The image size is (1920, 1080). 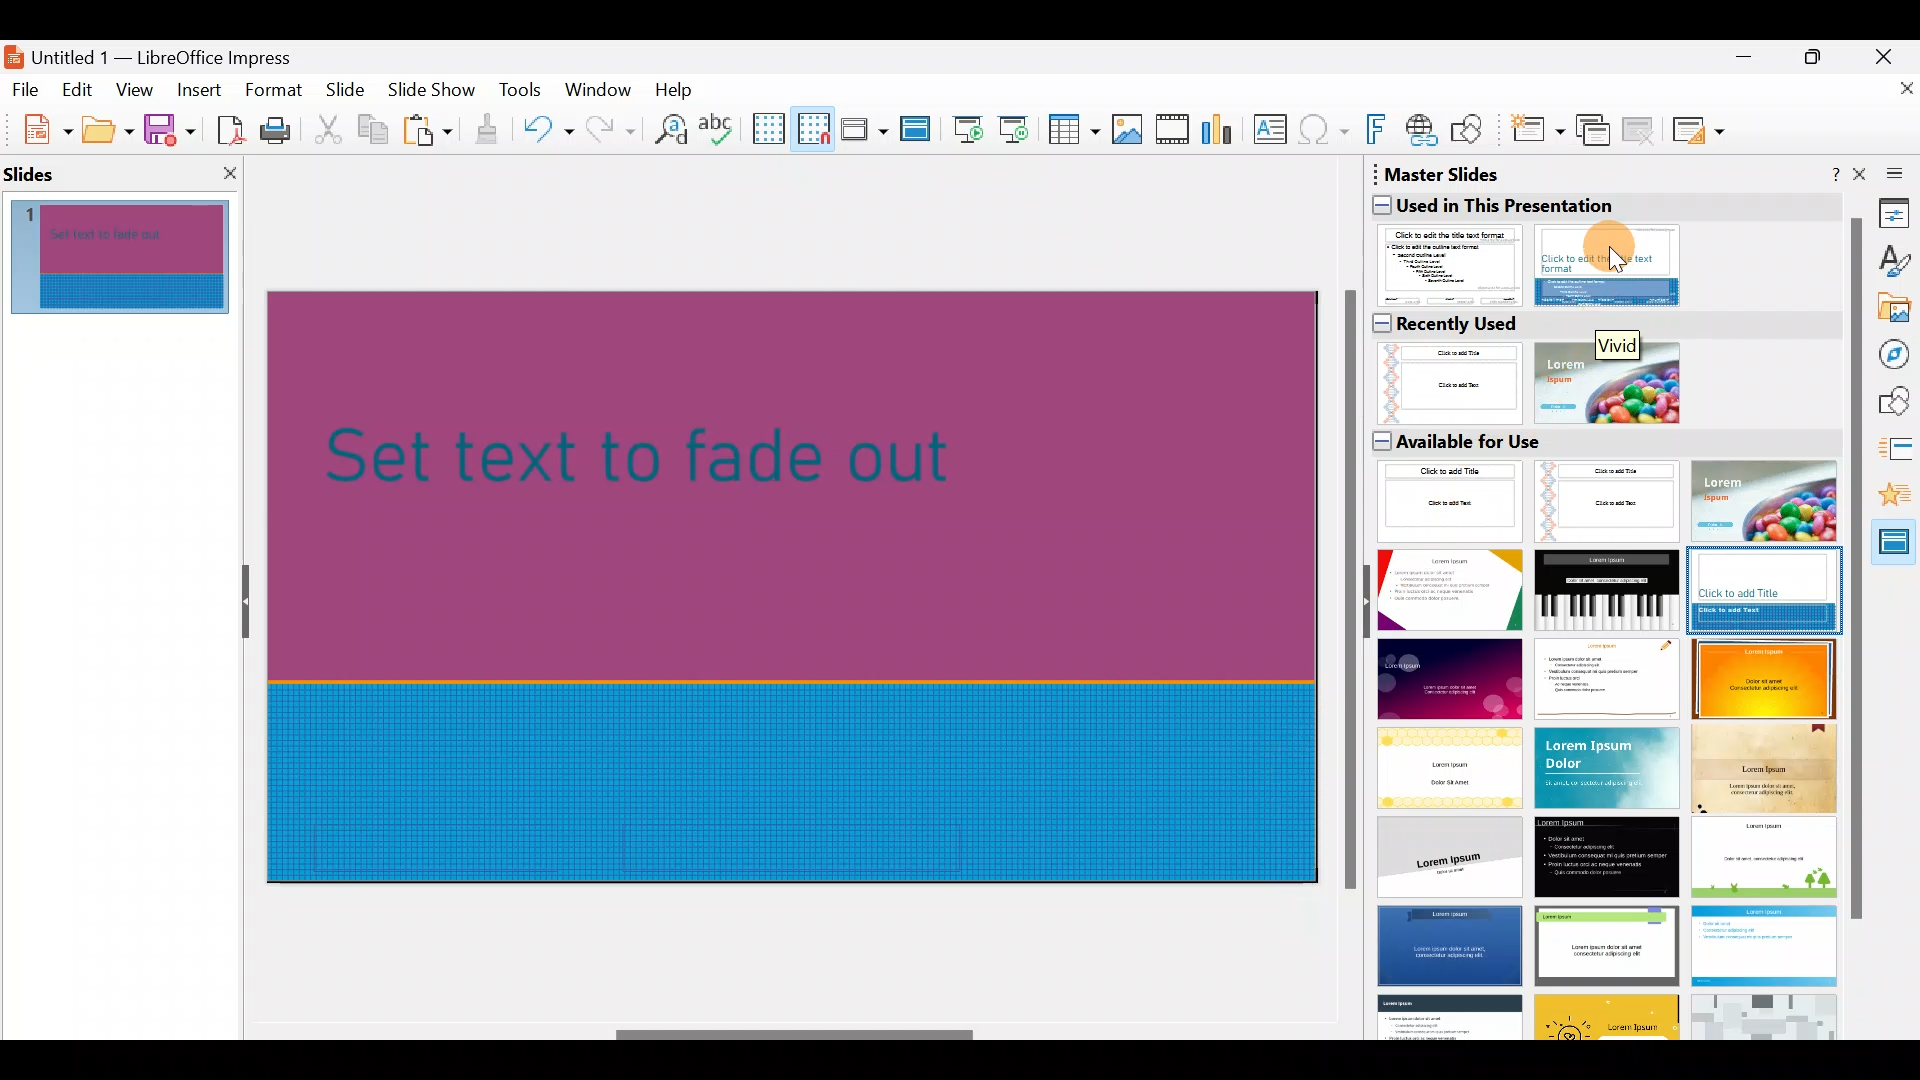 What do you see at coordinates (1019, 128) in the screenshot?
I see `Start from current slide` at bounding box center [1019, 128].